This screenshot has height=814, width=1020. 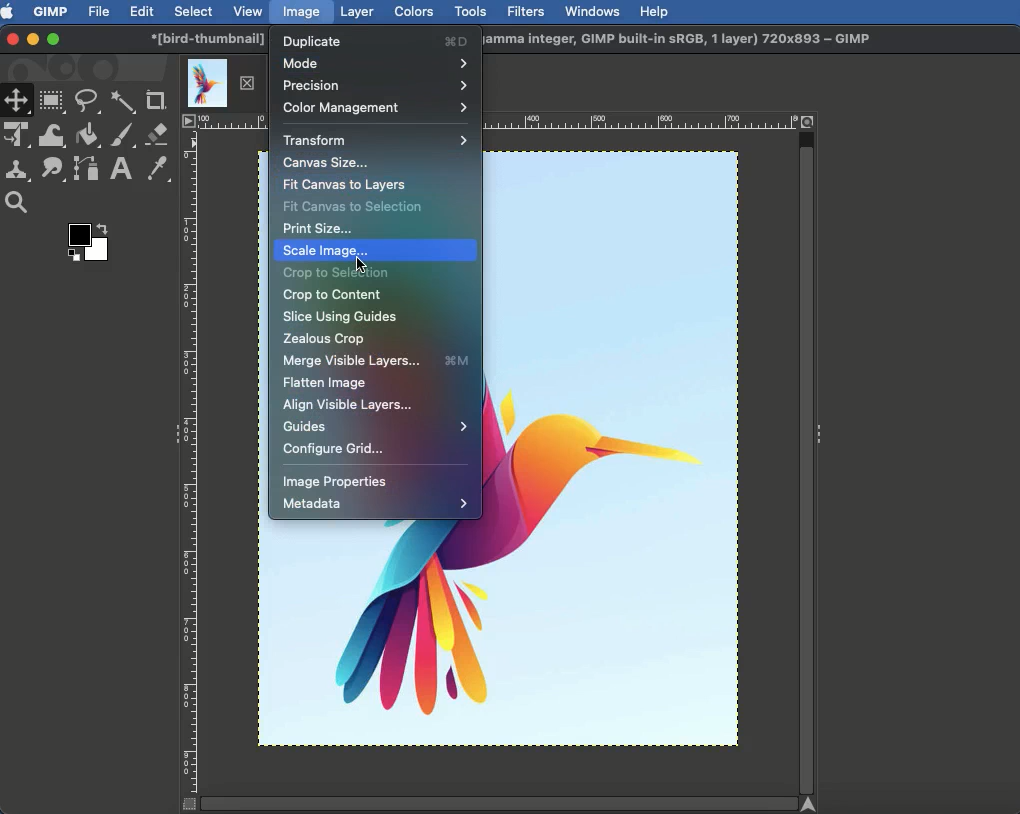 I want to click on Scale image, so click(x=376, y=251).